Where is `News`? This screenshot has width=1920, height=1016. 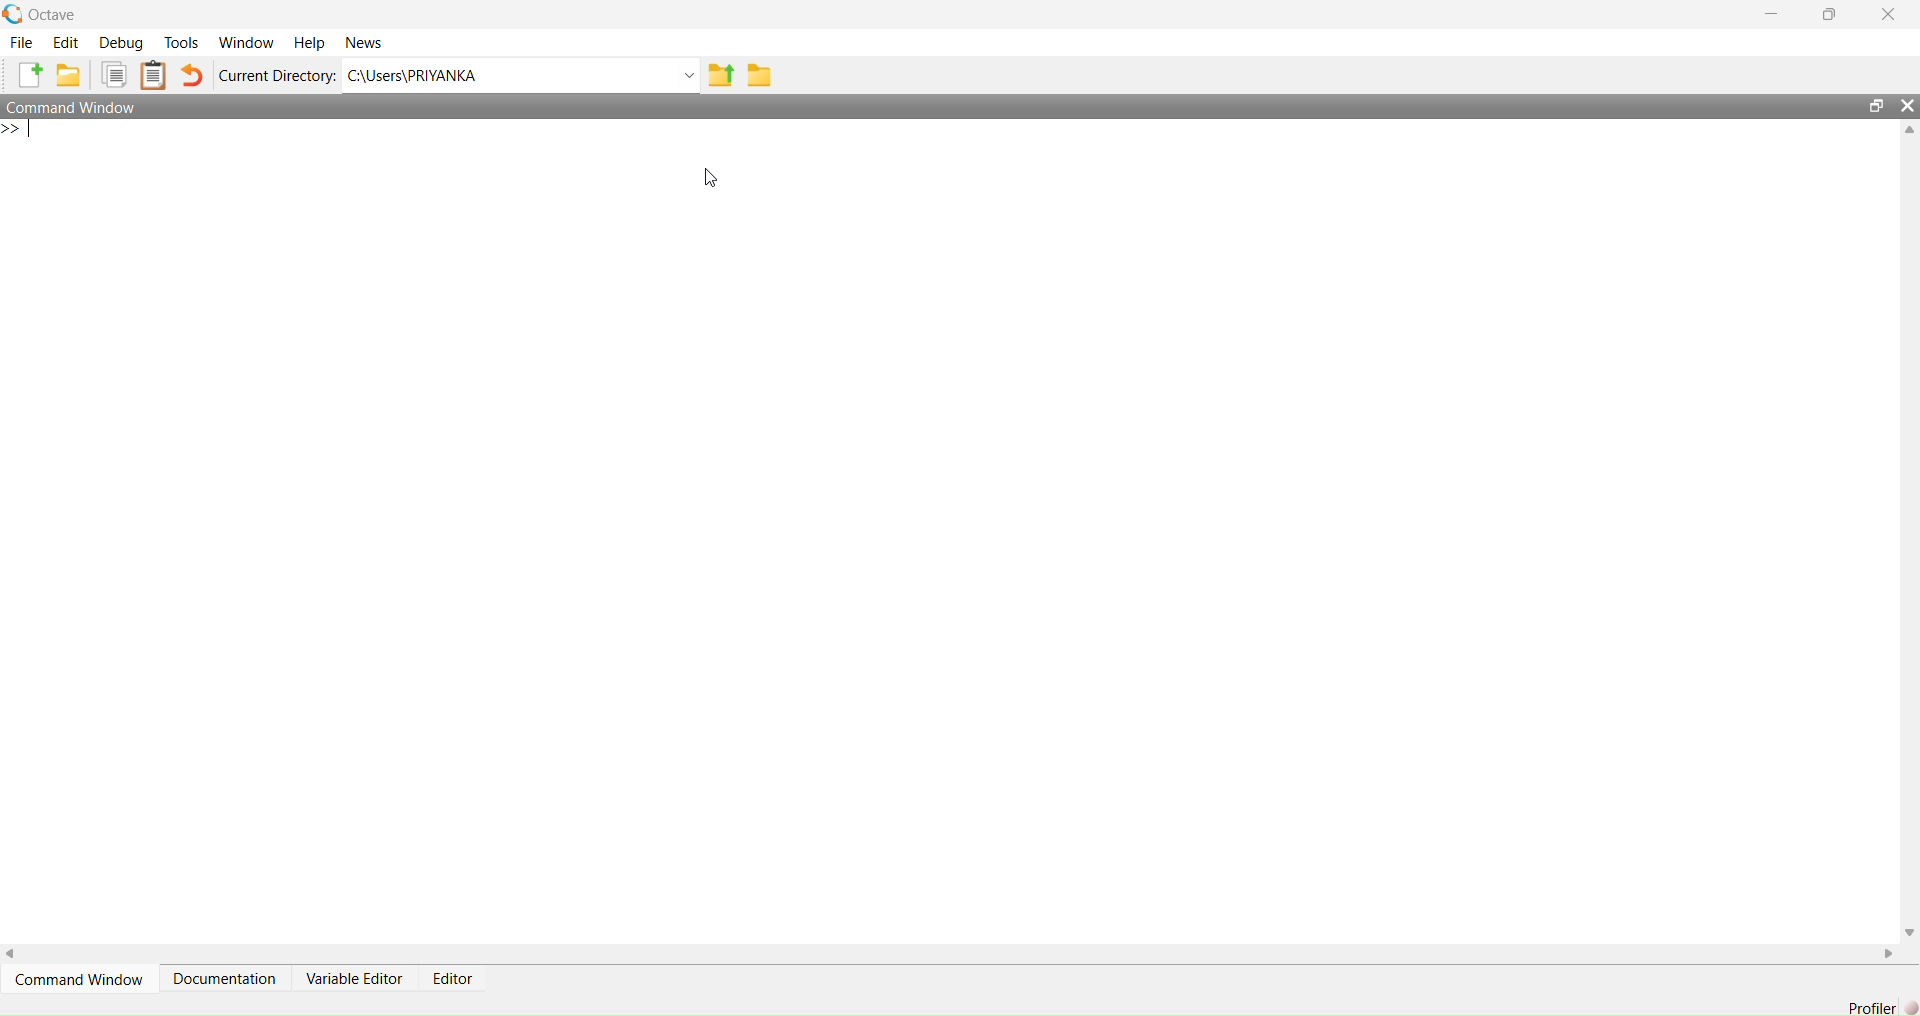
News is located at coordinates (363, 43).